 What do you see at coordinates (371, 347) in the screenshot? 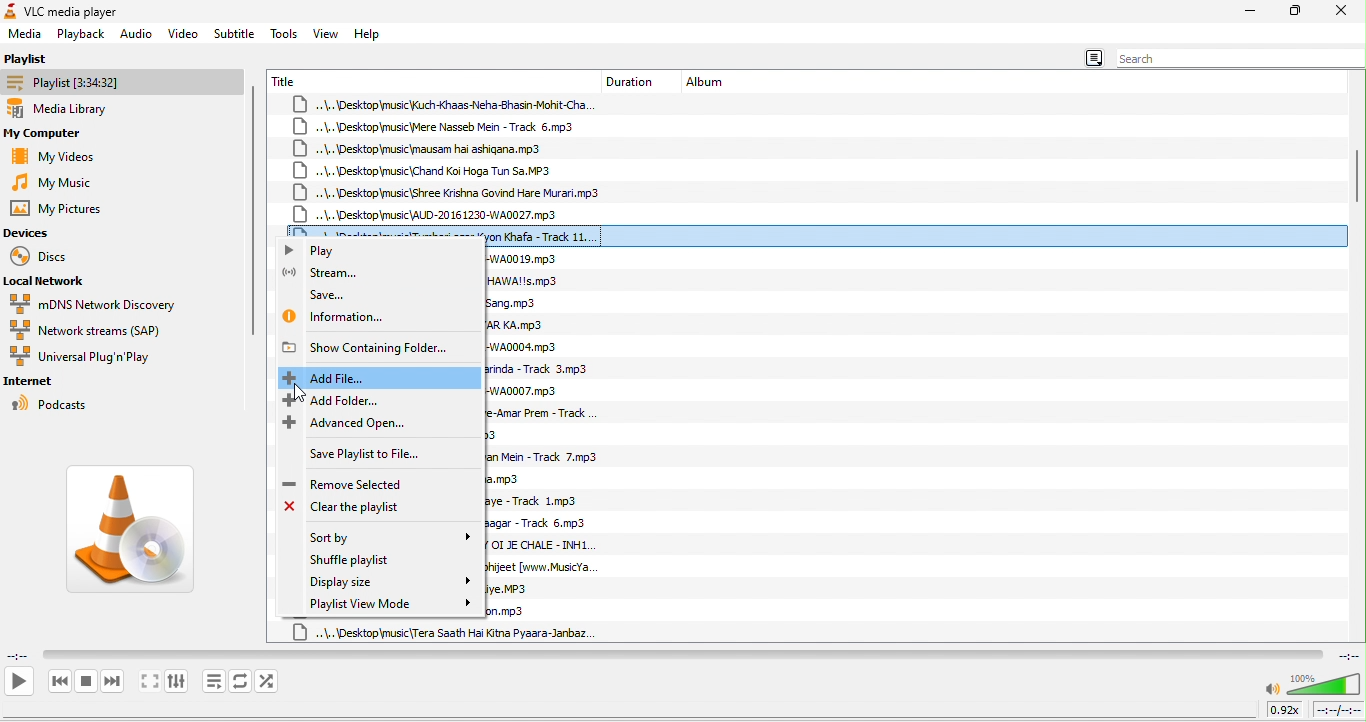
I see `show containing folder` at bounding box center [371, 347].